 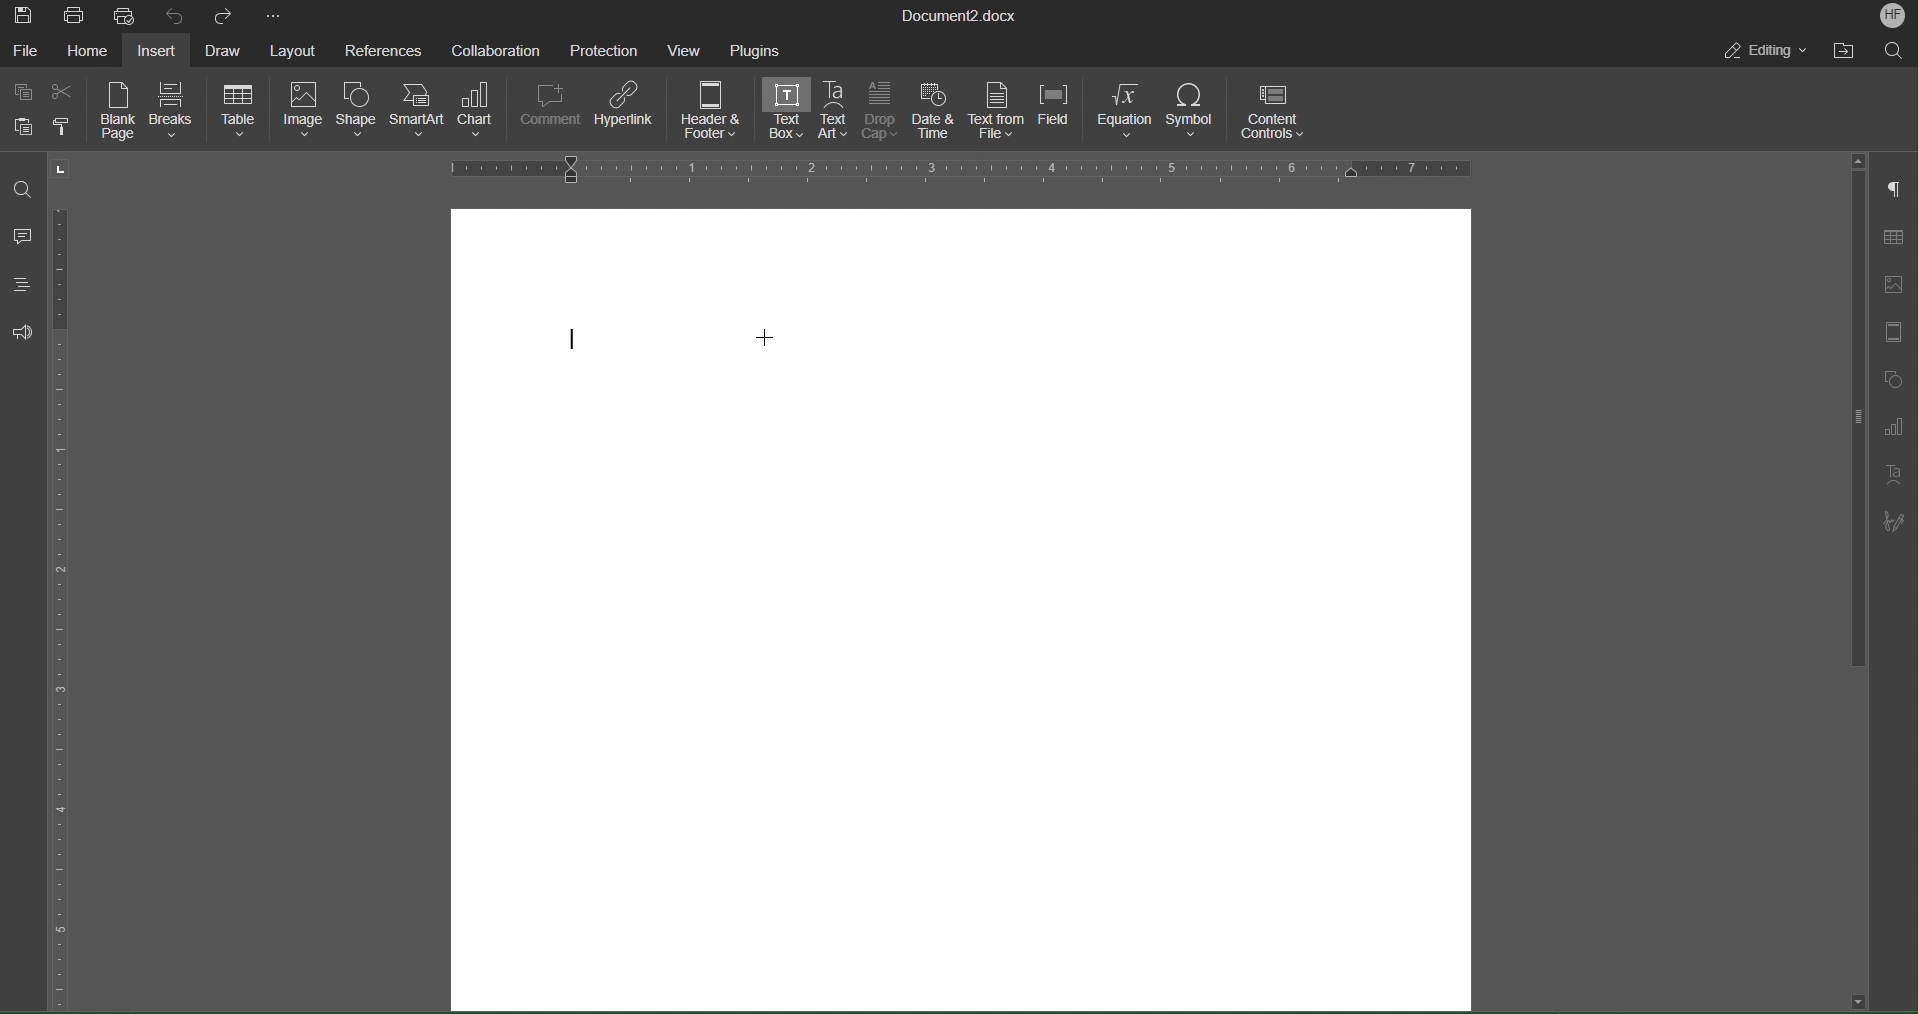 What do you see at coordinates (1890, 378) in the screenshot?
I see `Shape Settings` at bounding box center [1890, 378].